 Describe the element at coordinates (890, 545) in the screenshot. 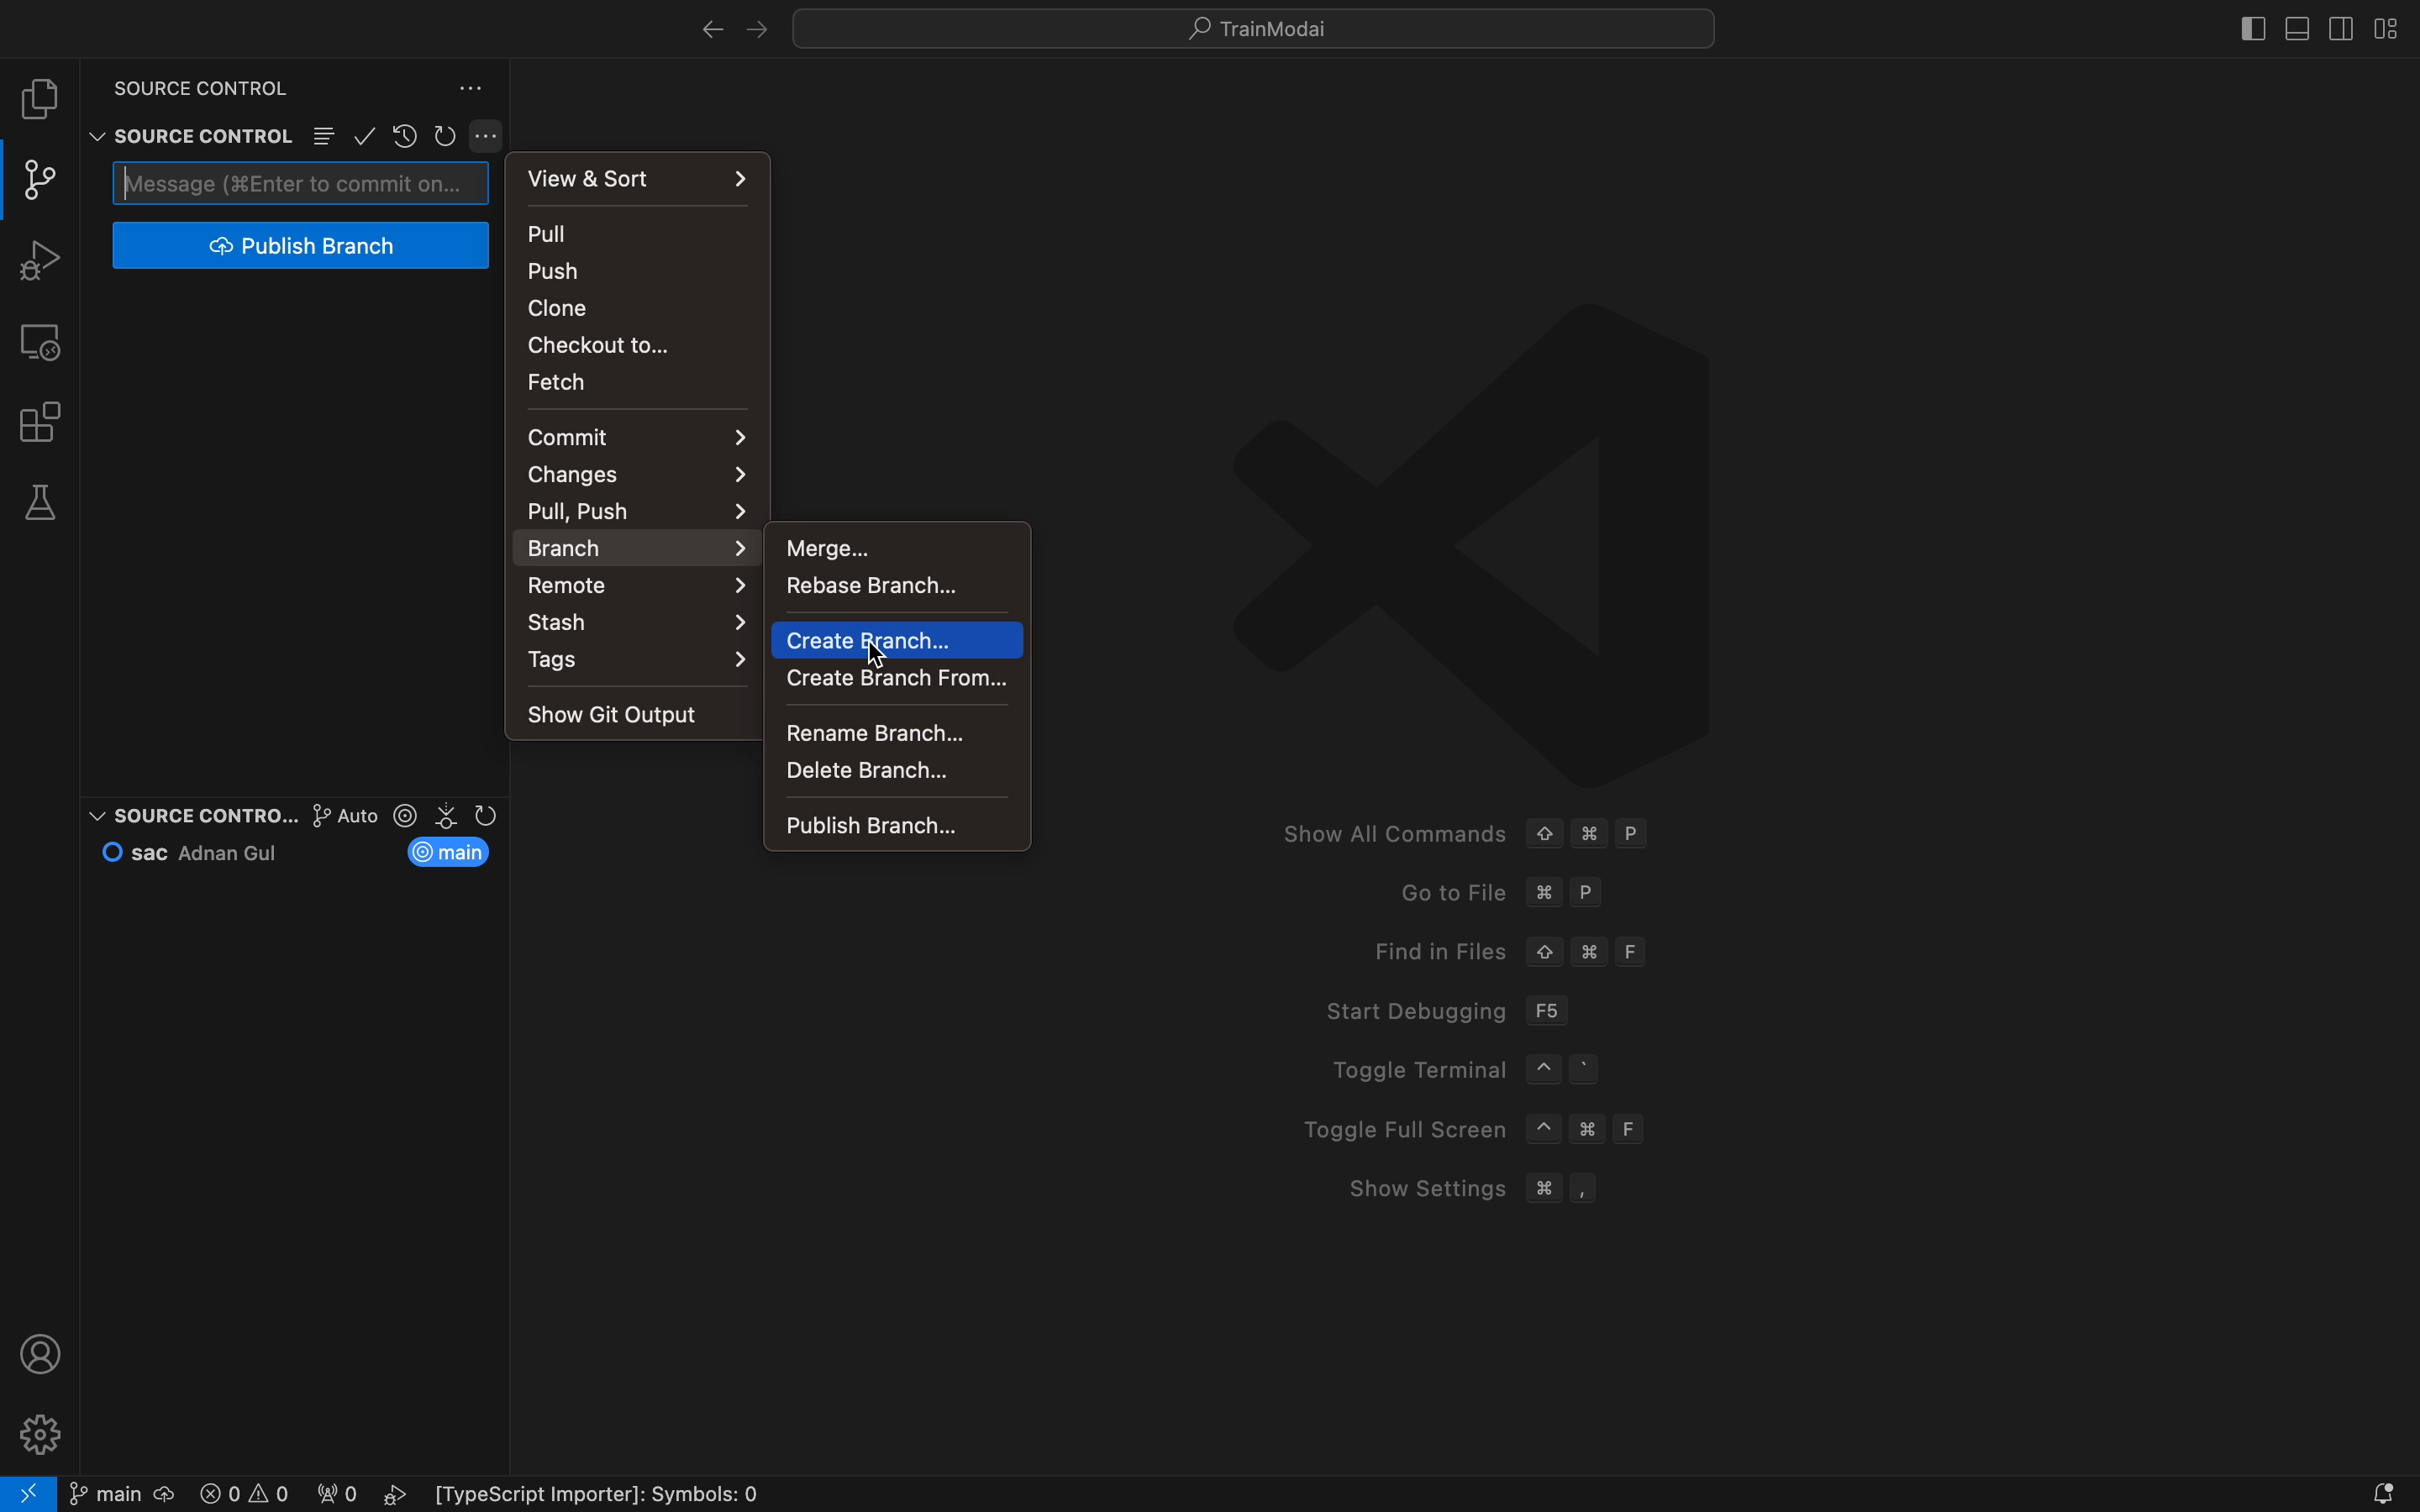

I see `merge` at that location.